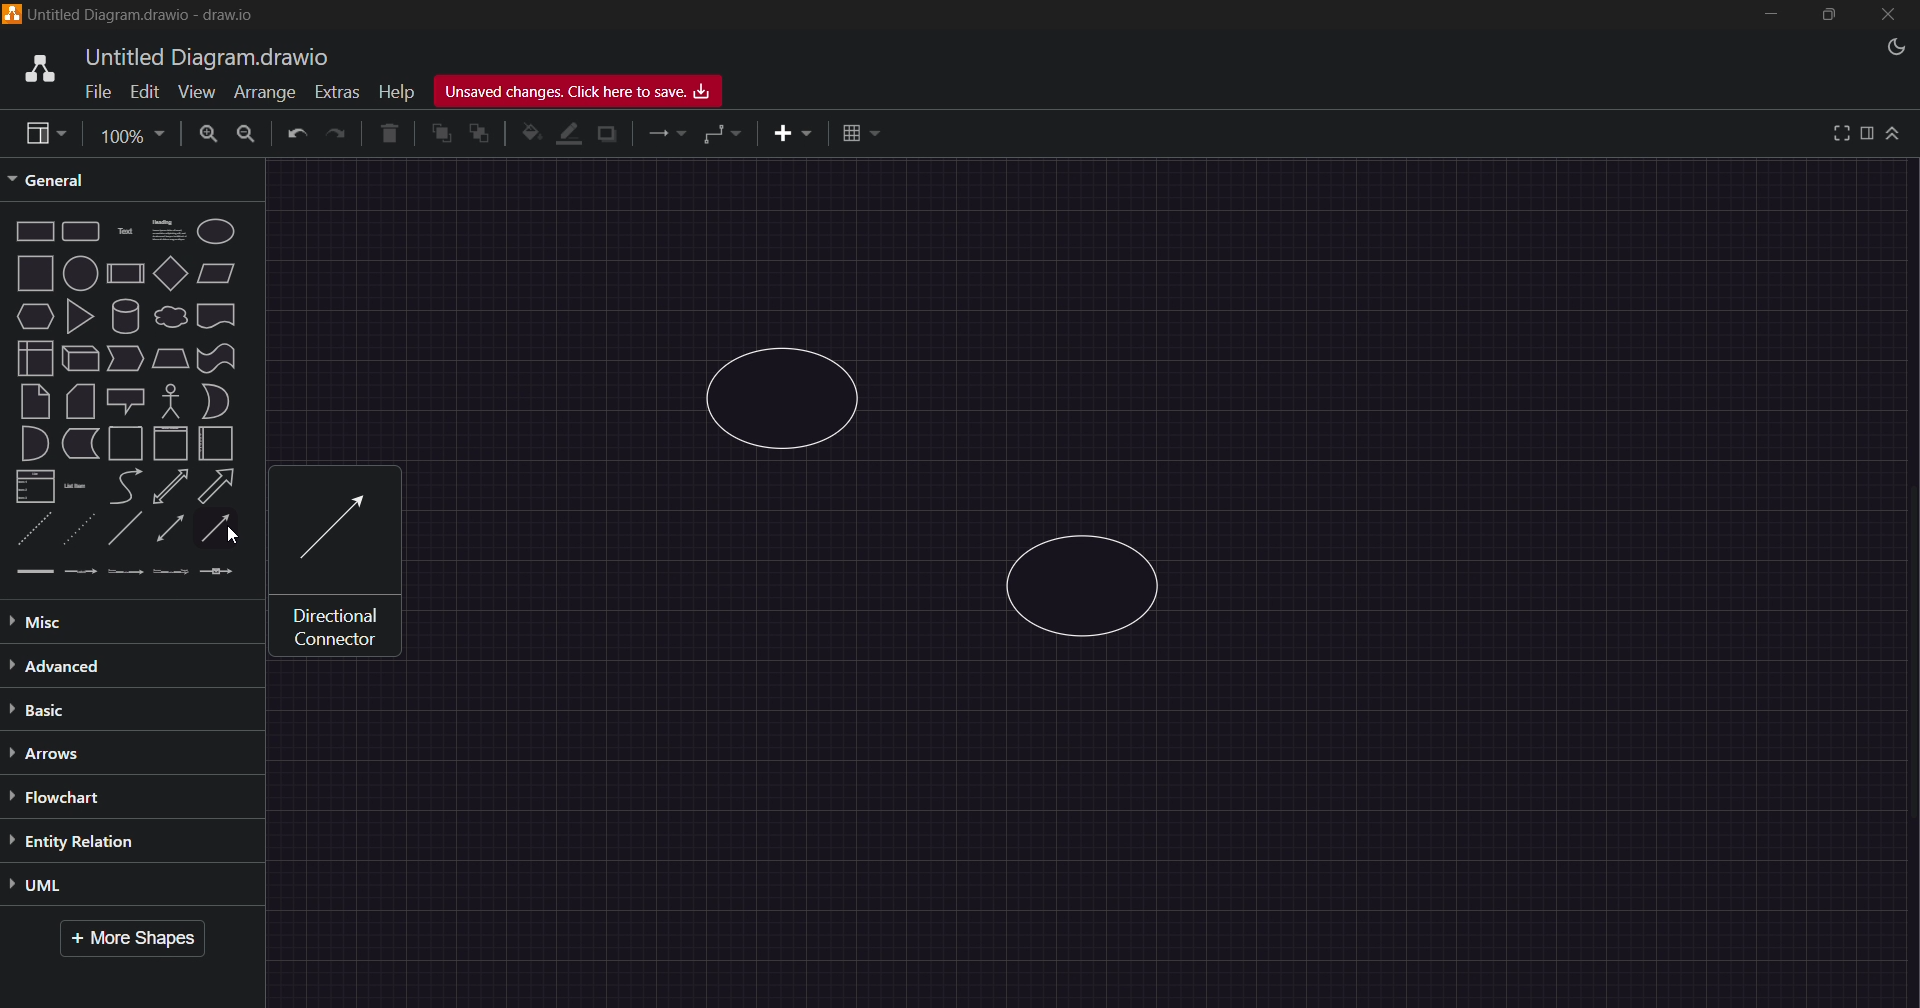  What do you see at coordinates (232, 533) in the screenshot?
I see `cursor` at bounding box center [232, 533].